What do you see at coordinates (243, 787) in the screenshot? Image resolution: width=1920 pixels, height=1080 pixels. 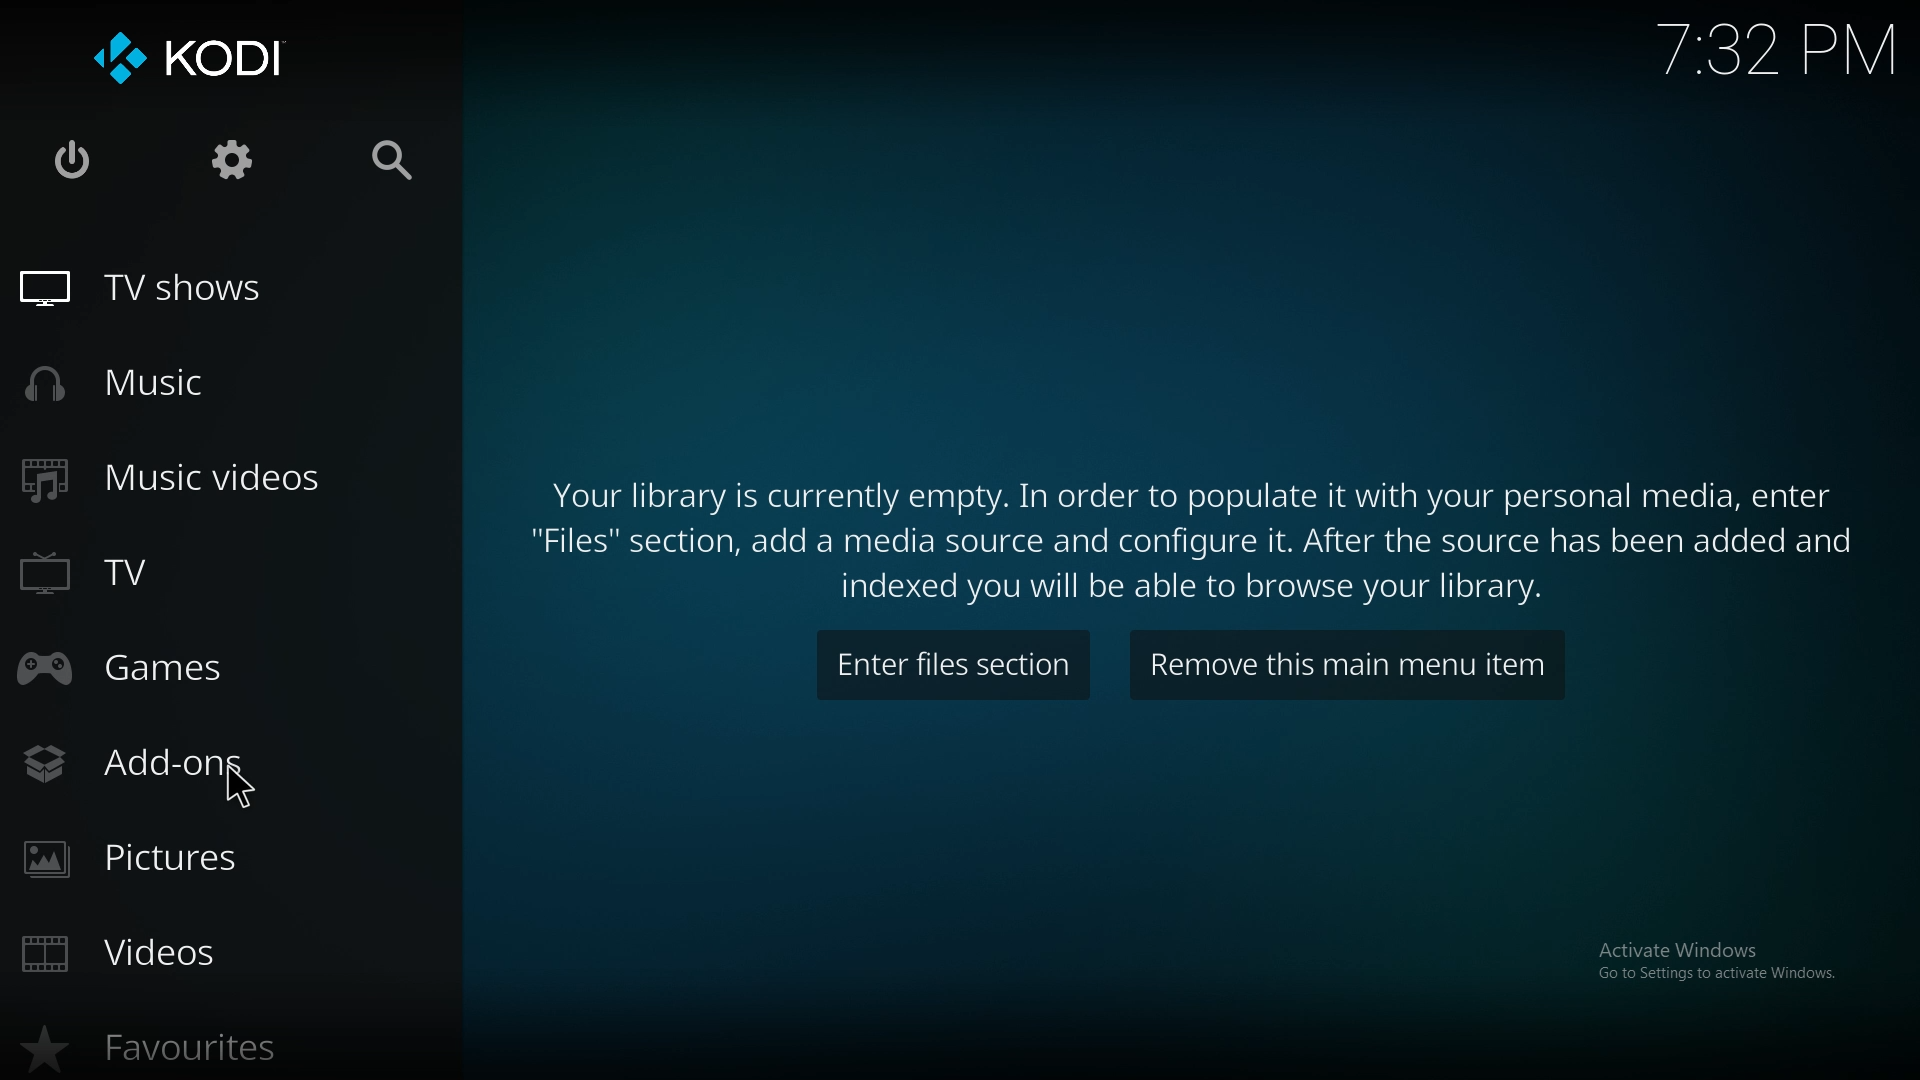 I see `cursor` at bounding box center [243, 787].